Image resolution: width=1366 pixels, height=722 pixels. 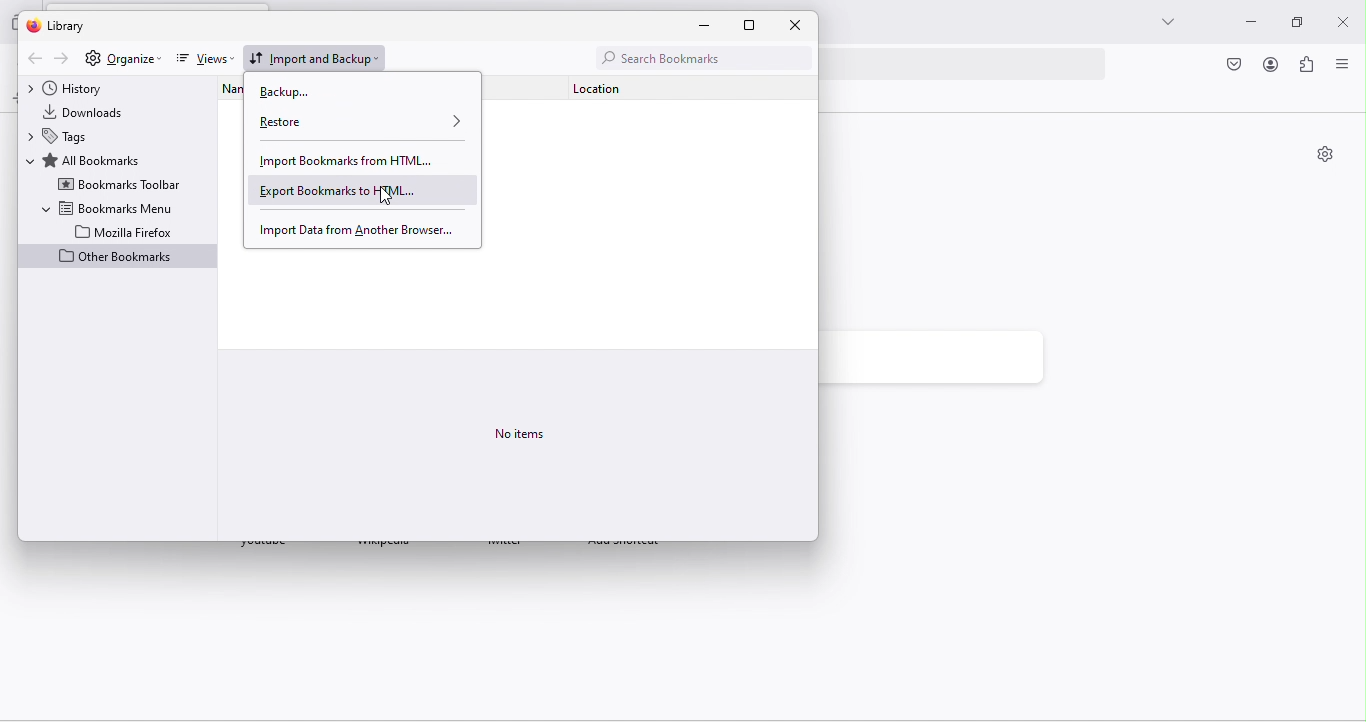 I want to click on settings, so click(x=91, y=59).